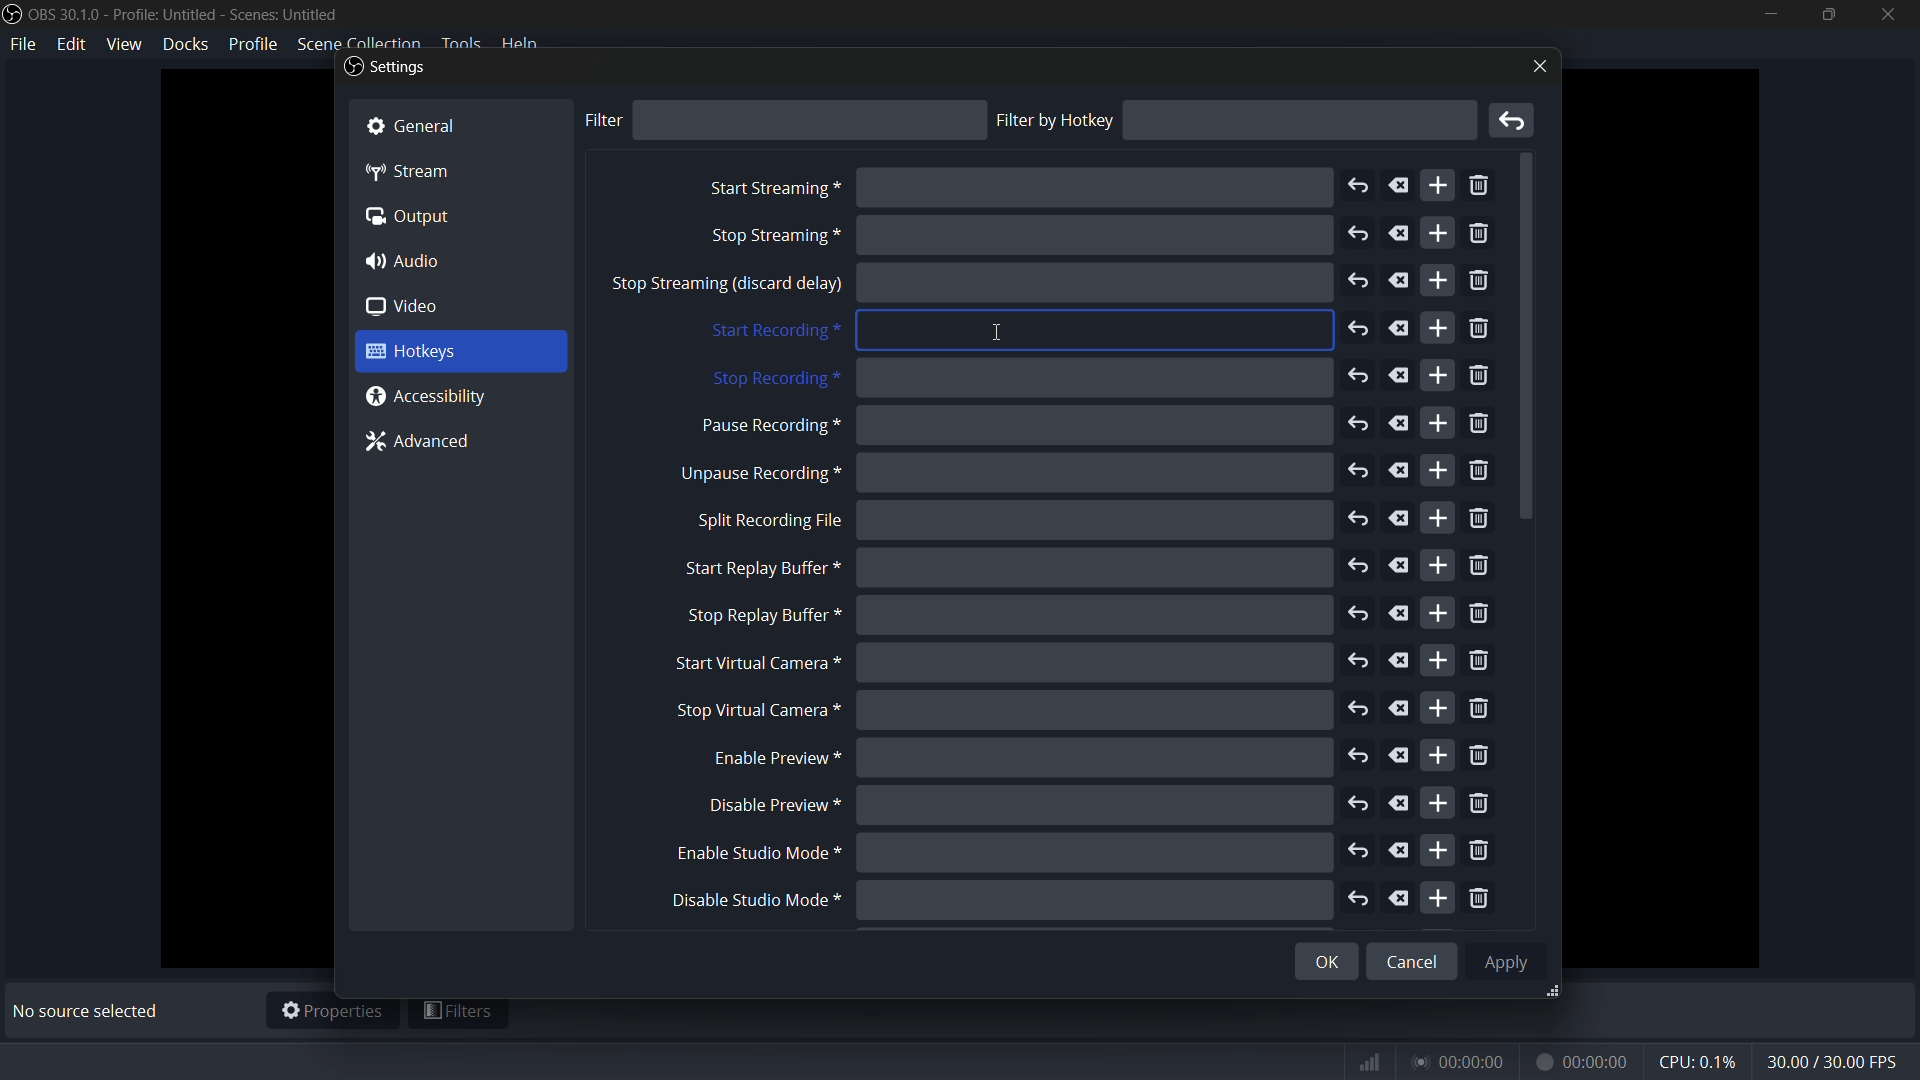  Describe the element at coordinates (1481, 236) in the screenshot. I see `remove` at that location.